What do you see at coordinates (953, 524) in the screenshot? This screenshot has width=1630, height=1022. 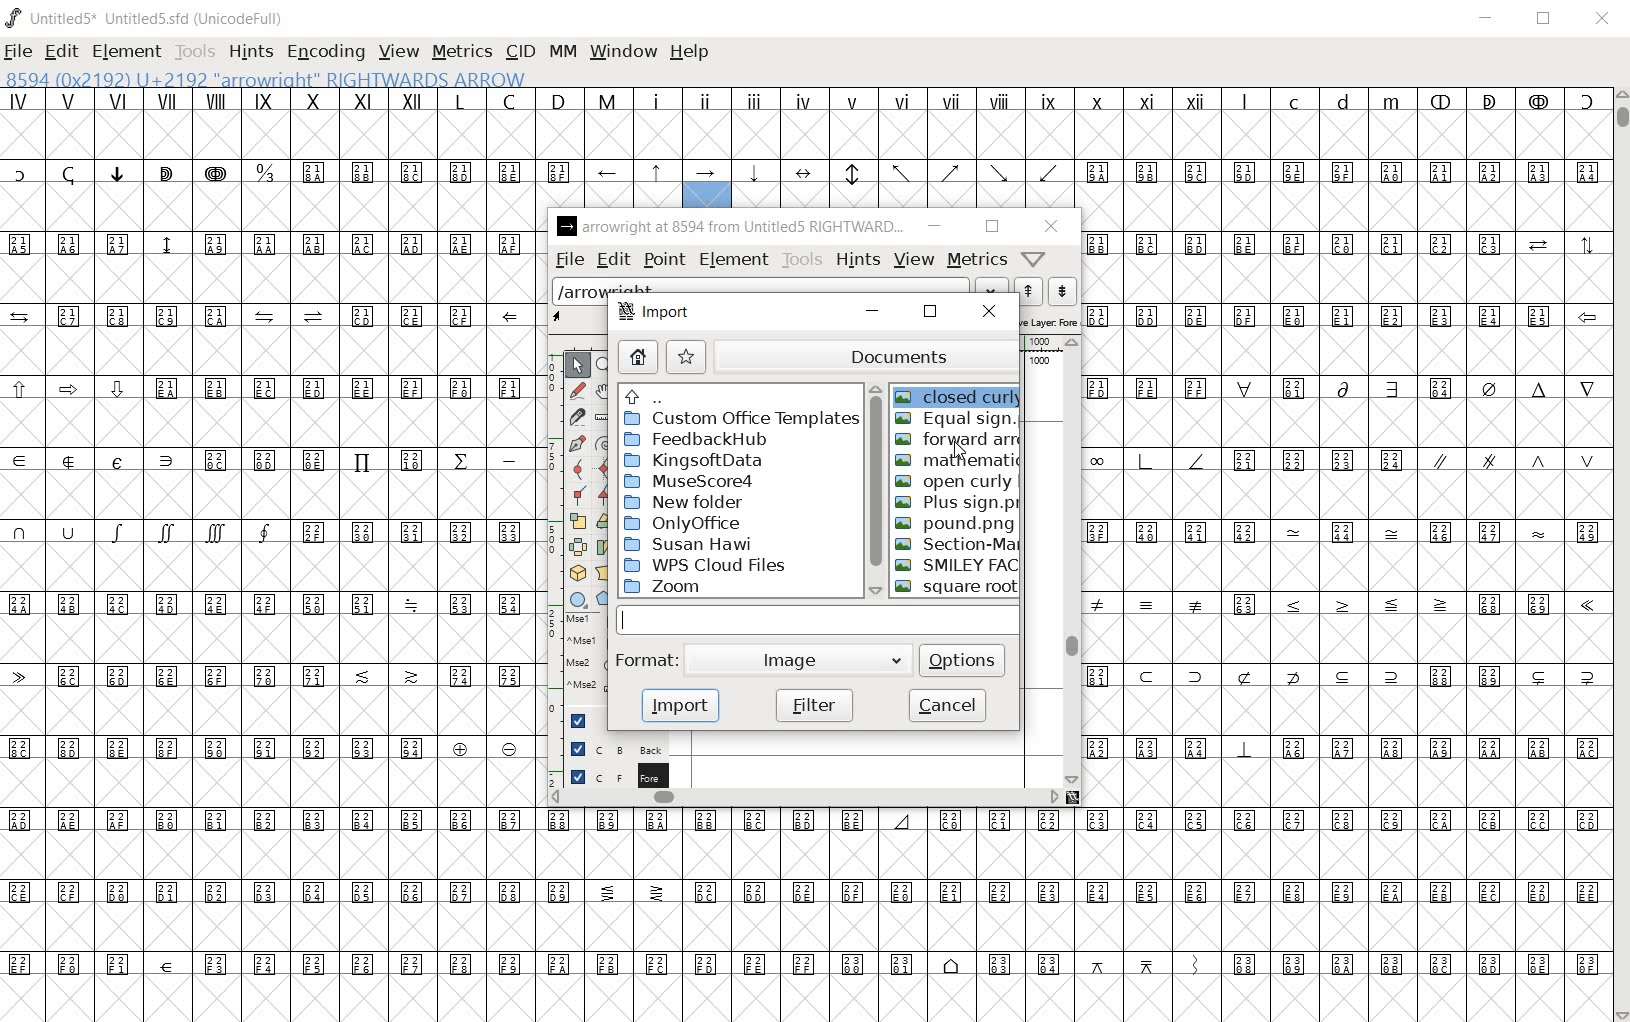 I see `pound.png` at bounding box center [953, 524].